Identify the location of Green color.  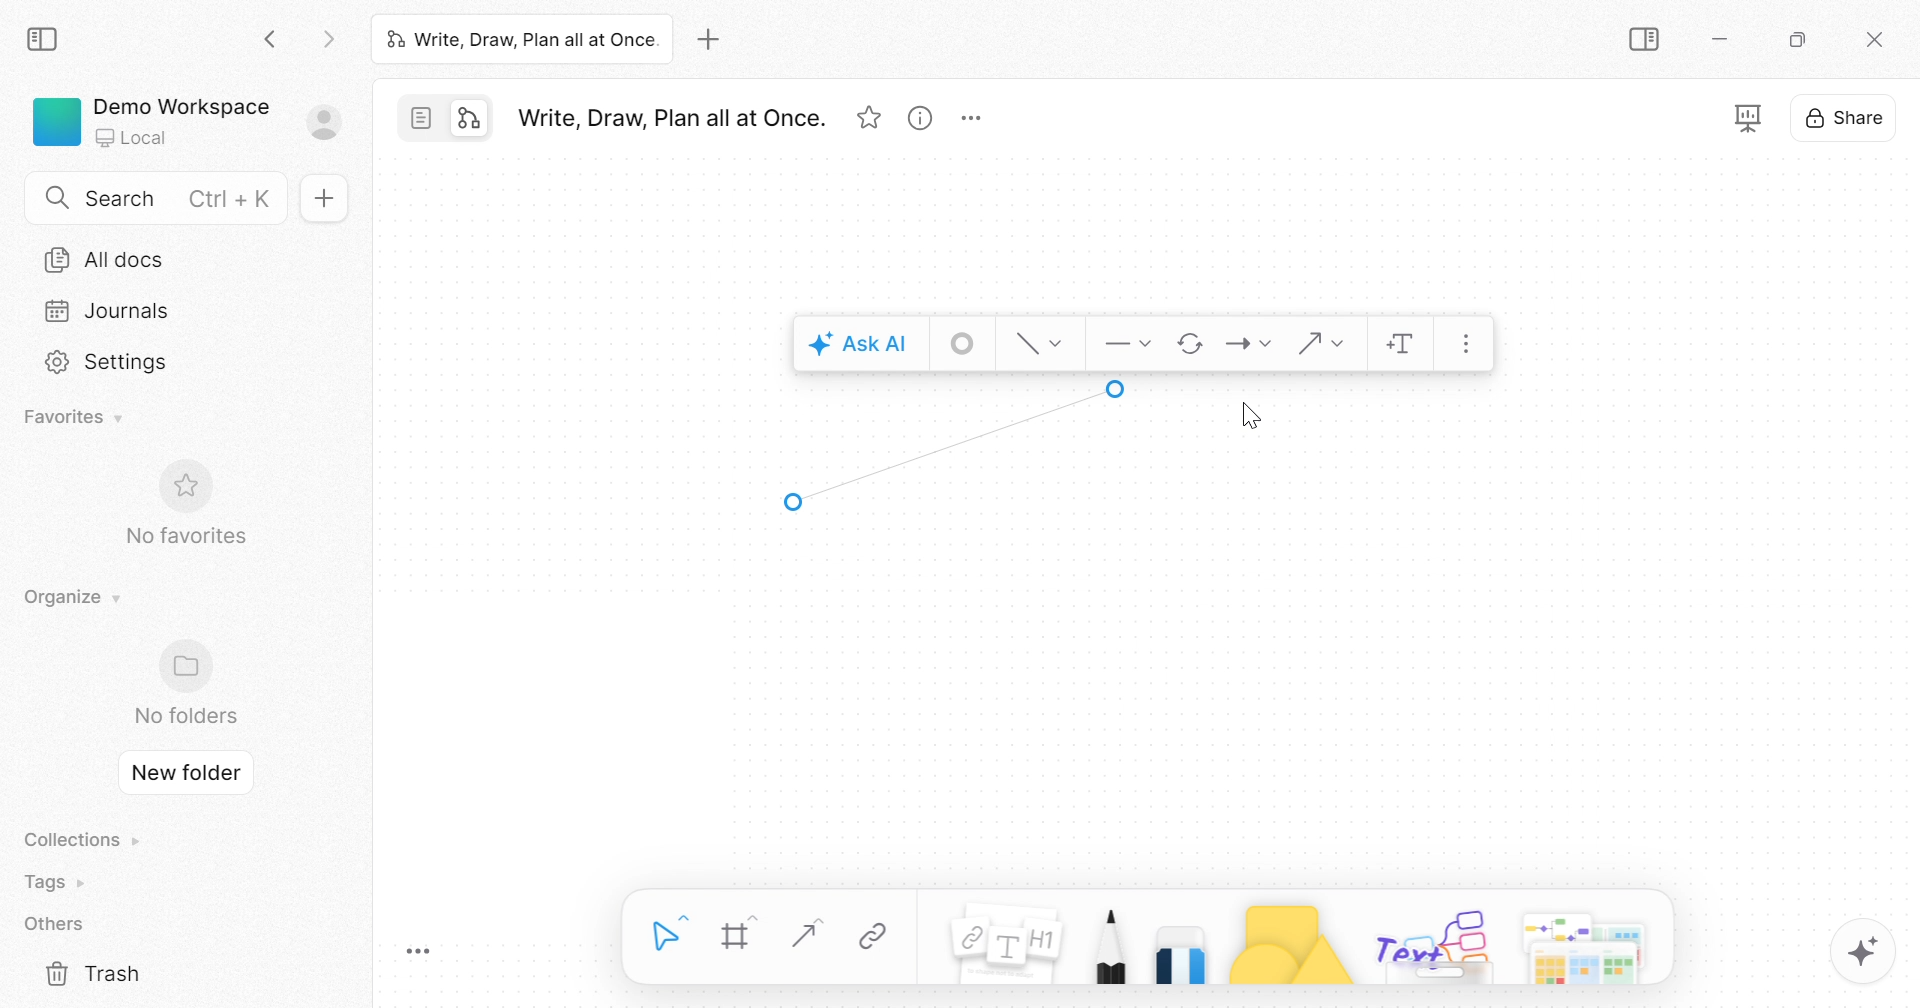
(57, 120).